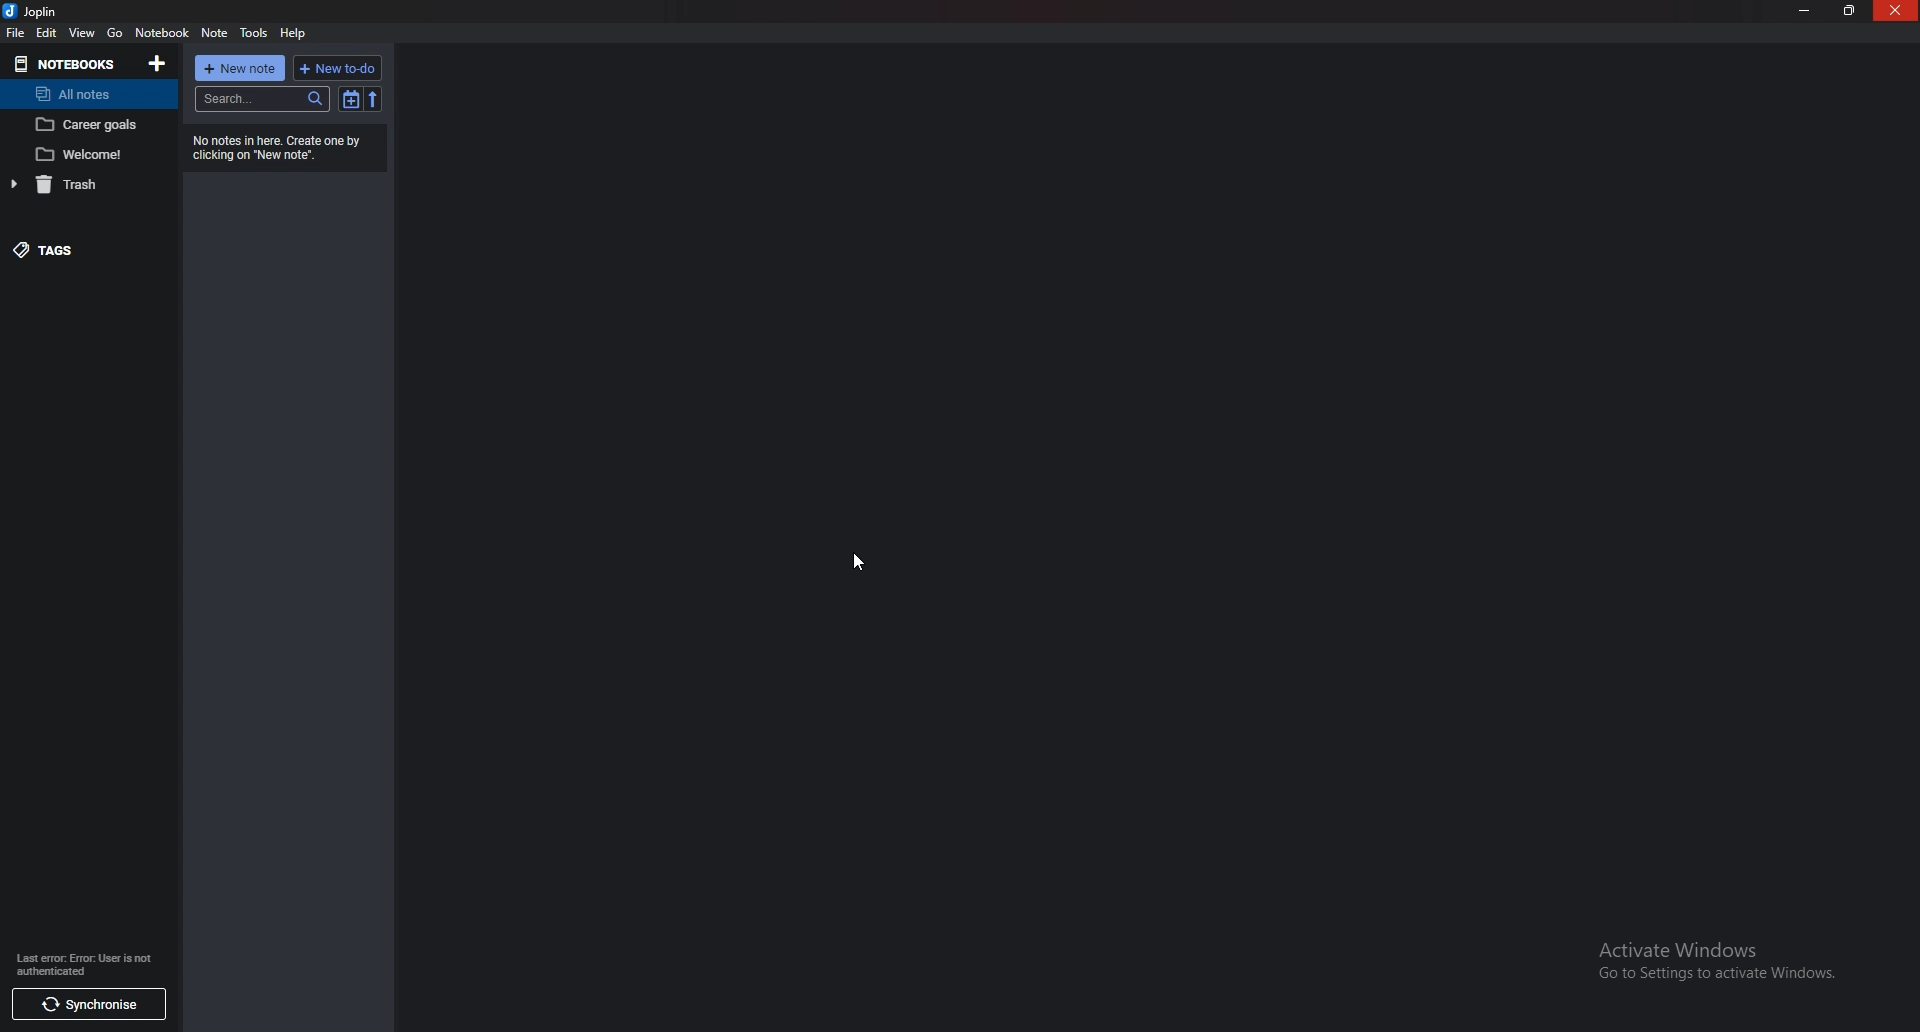  Describe the element at coordinates (255, 33) in the screenshot. I see `tools` at that location.